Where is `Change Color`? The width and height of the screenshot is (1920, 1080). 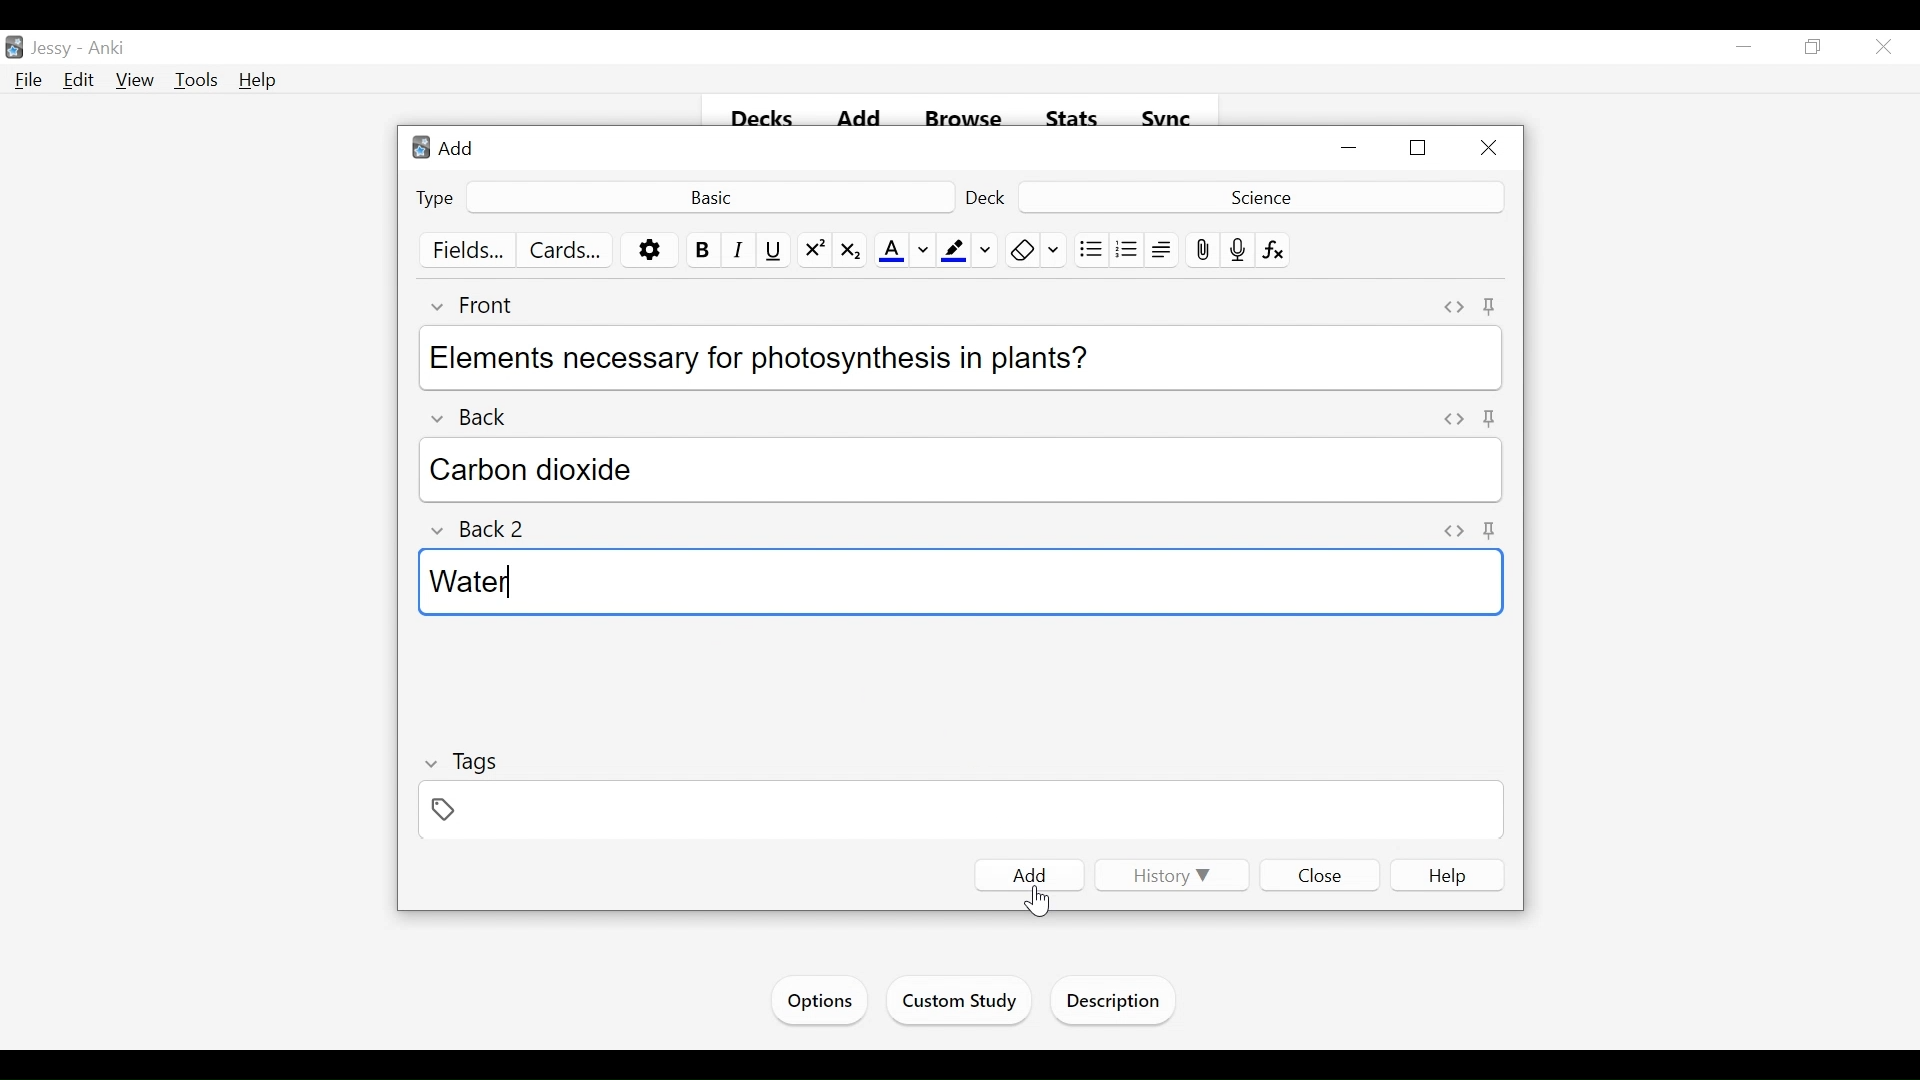 Change Color is located at coordinates (986, 250).